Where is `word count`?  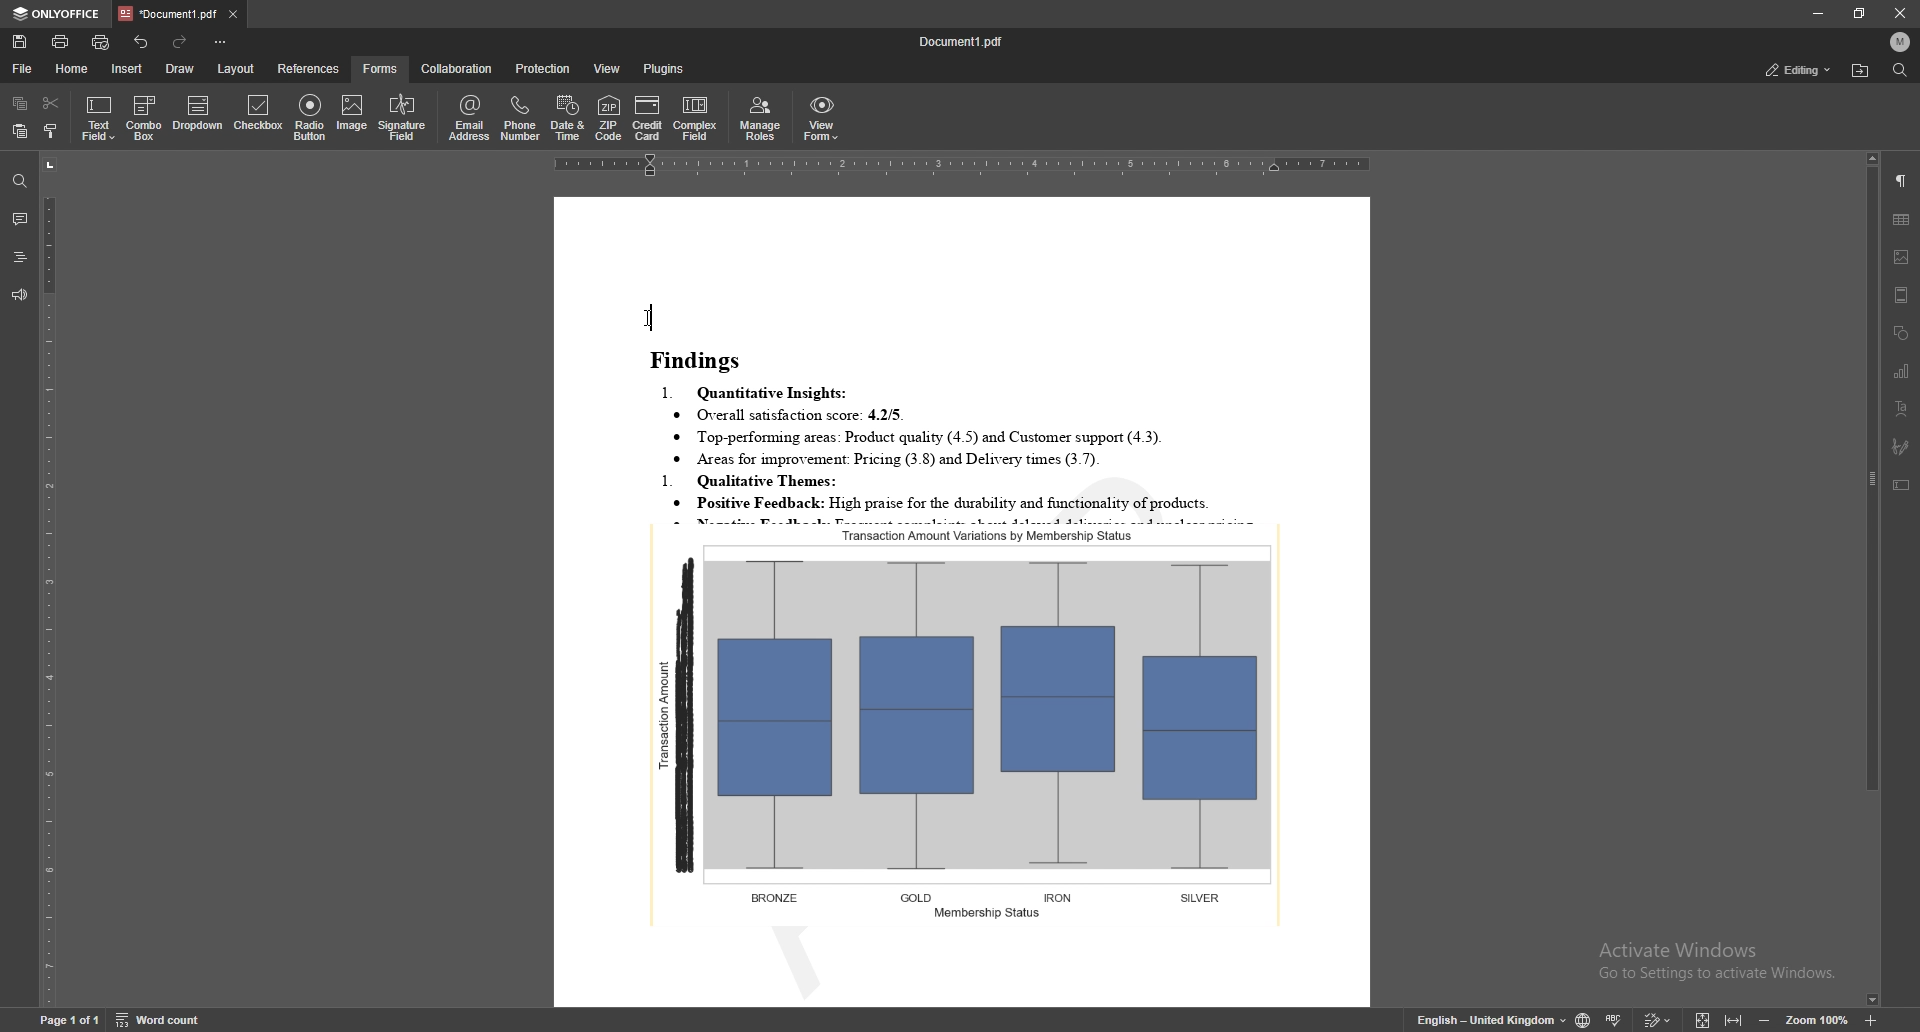 word count is located at coordinates (169, 1021).